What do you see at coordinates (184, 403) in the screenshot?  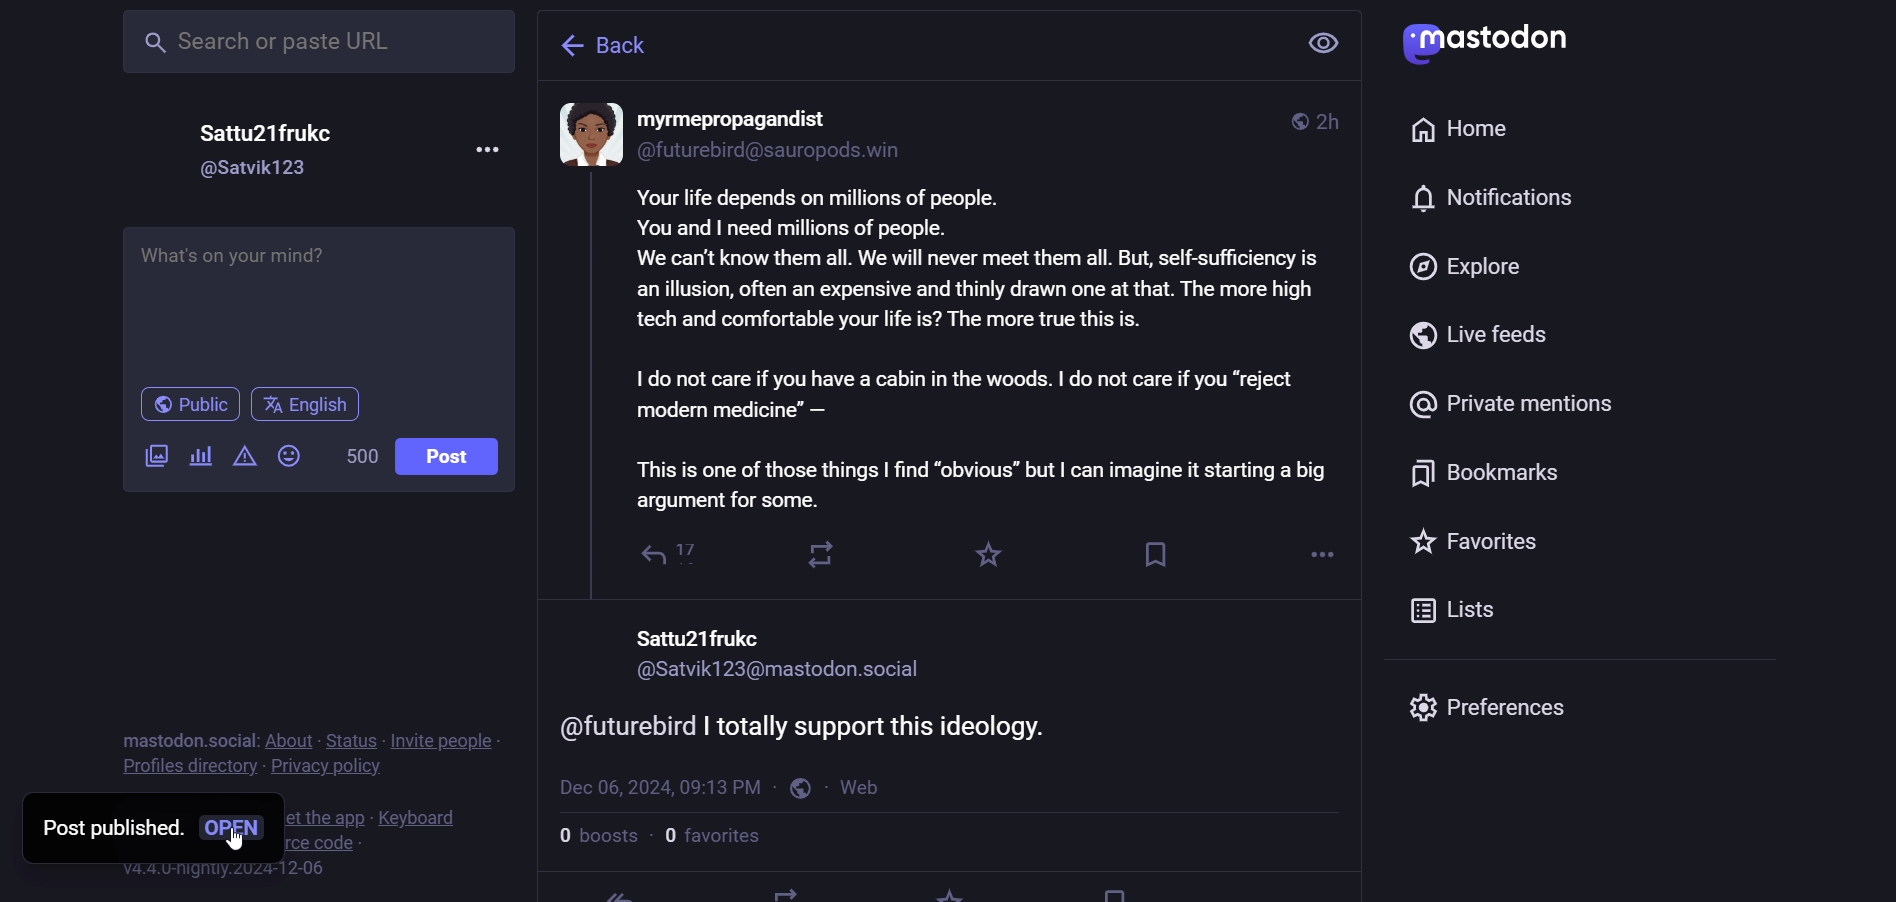 I see `public` at bounding box center [184, 403].